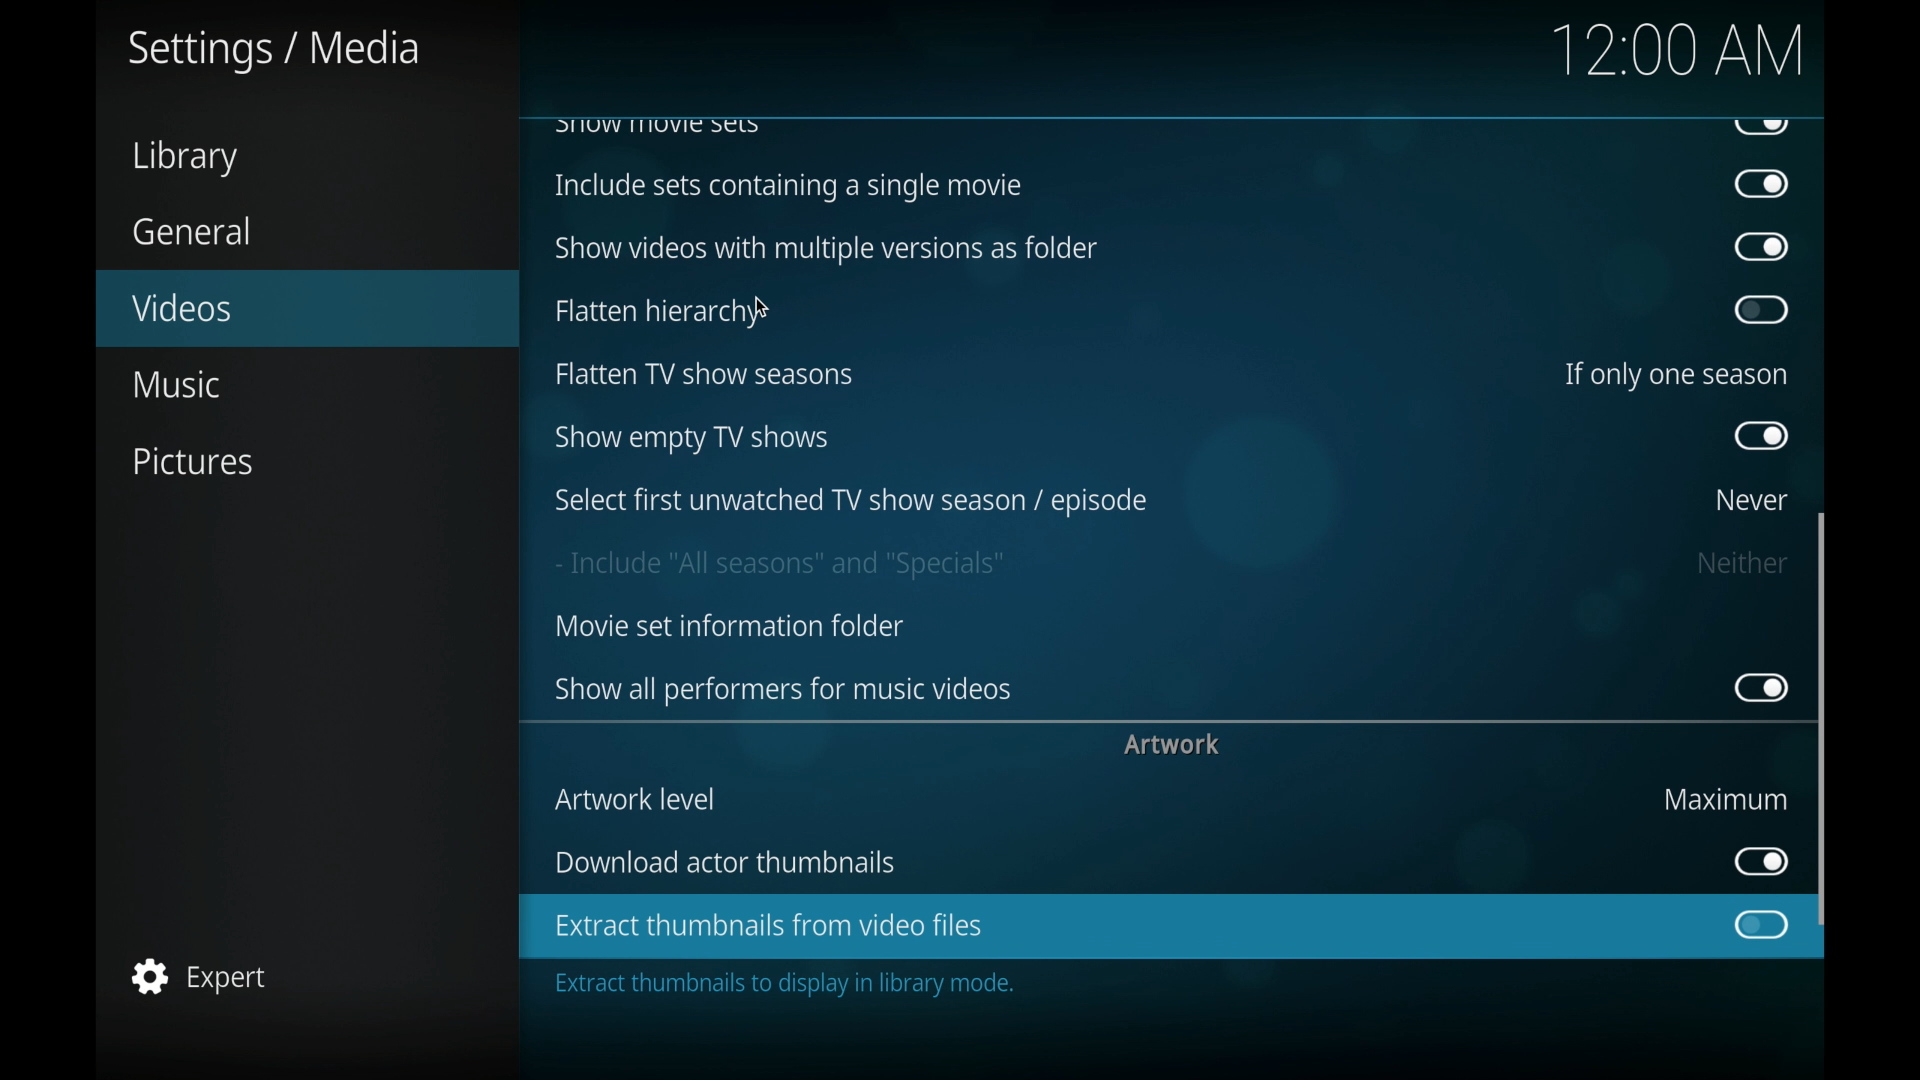  Describe the element at coordinates (1172, 745) in the screenshot. I see `artwork` at that location.